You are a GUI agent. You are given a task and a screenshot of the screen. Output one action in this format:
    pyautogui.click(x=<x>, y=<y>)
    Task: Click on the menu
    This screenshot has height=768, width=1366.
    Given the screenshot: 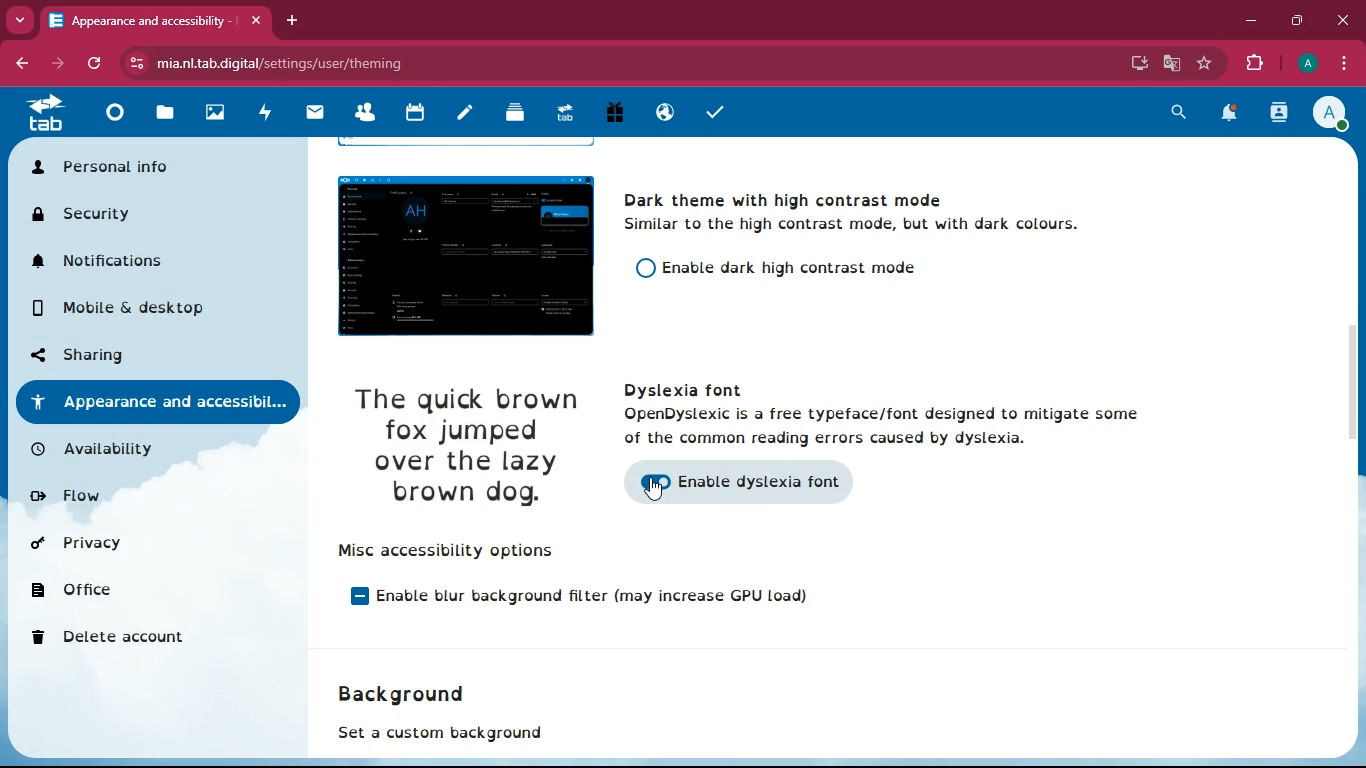 What is the action you would take?
    pyautogui.click(x=1338, y=63)
    